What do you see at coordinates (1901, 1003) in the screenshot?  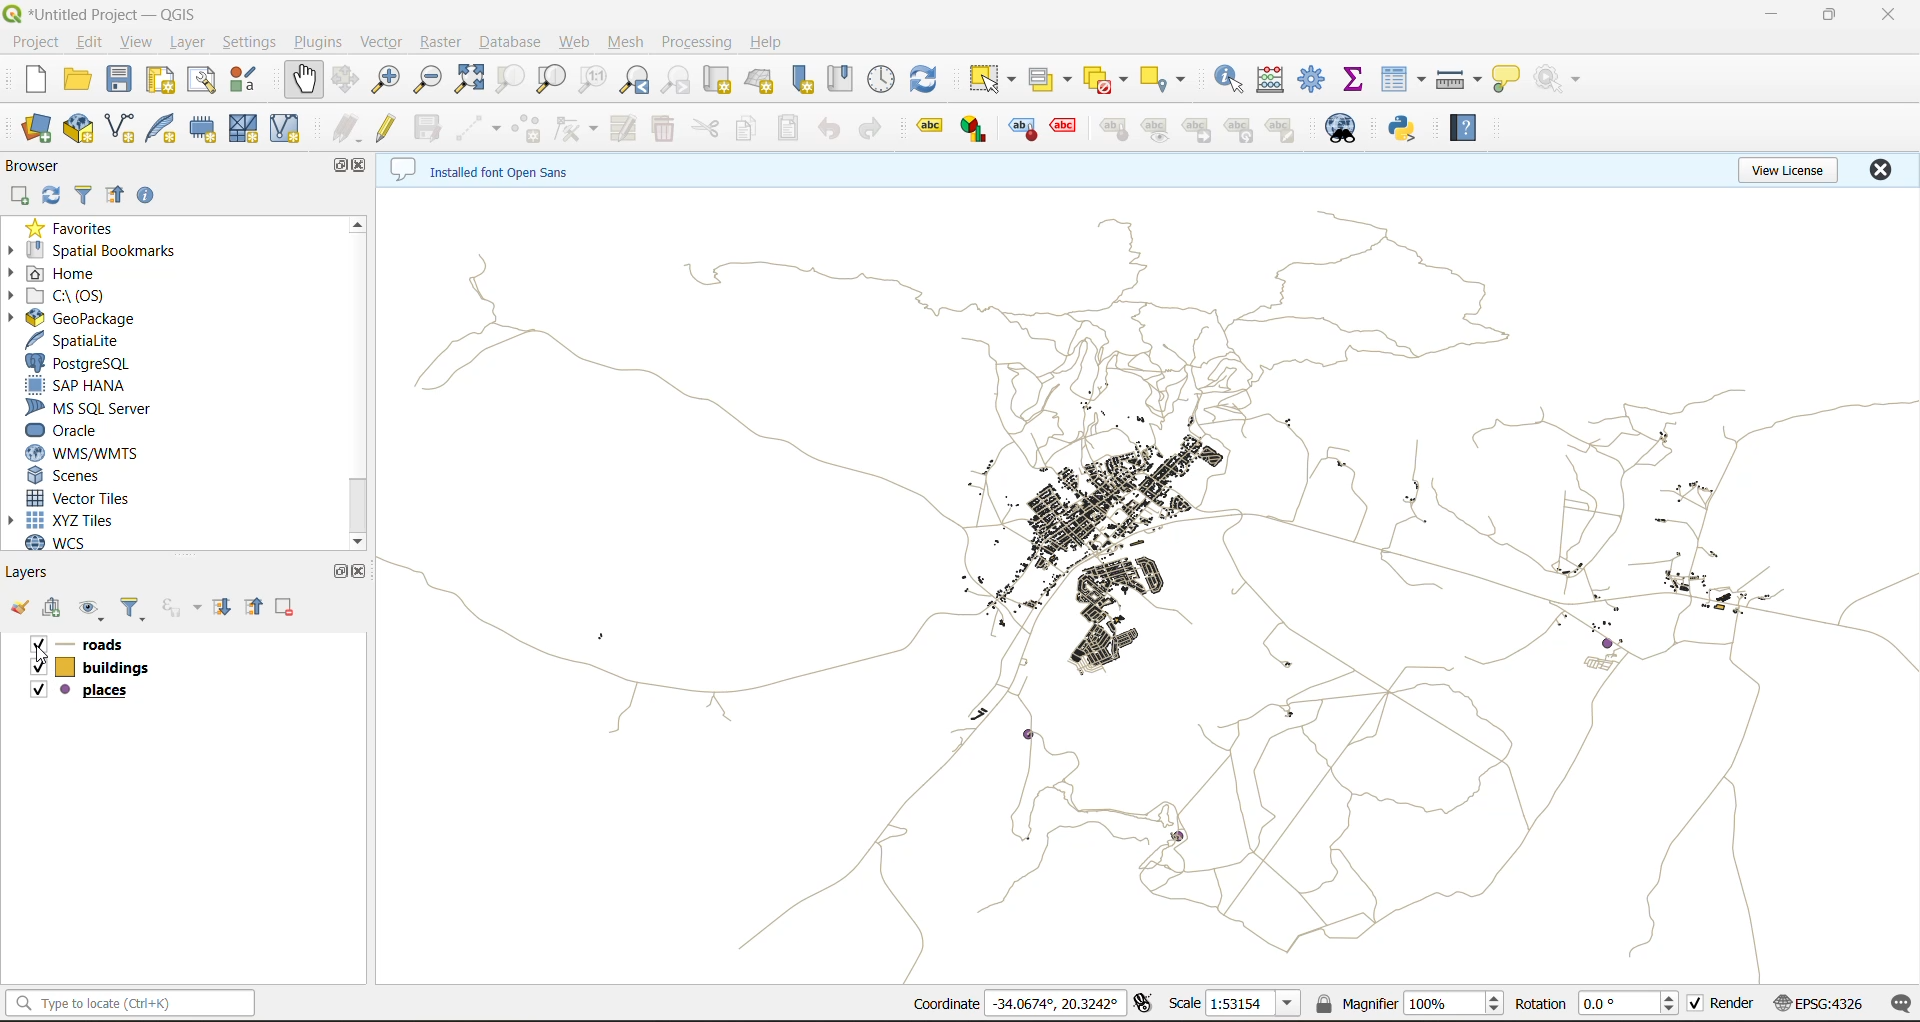 I see `log messages` at bounding box center [1901, 1003].